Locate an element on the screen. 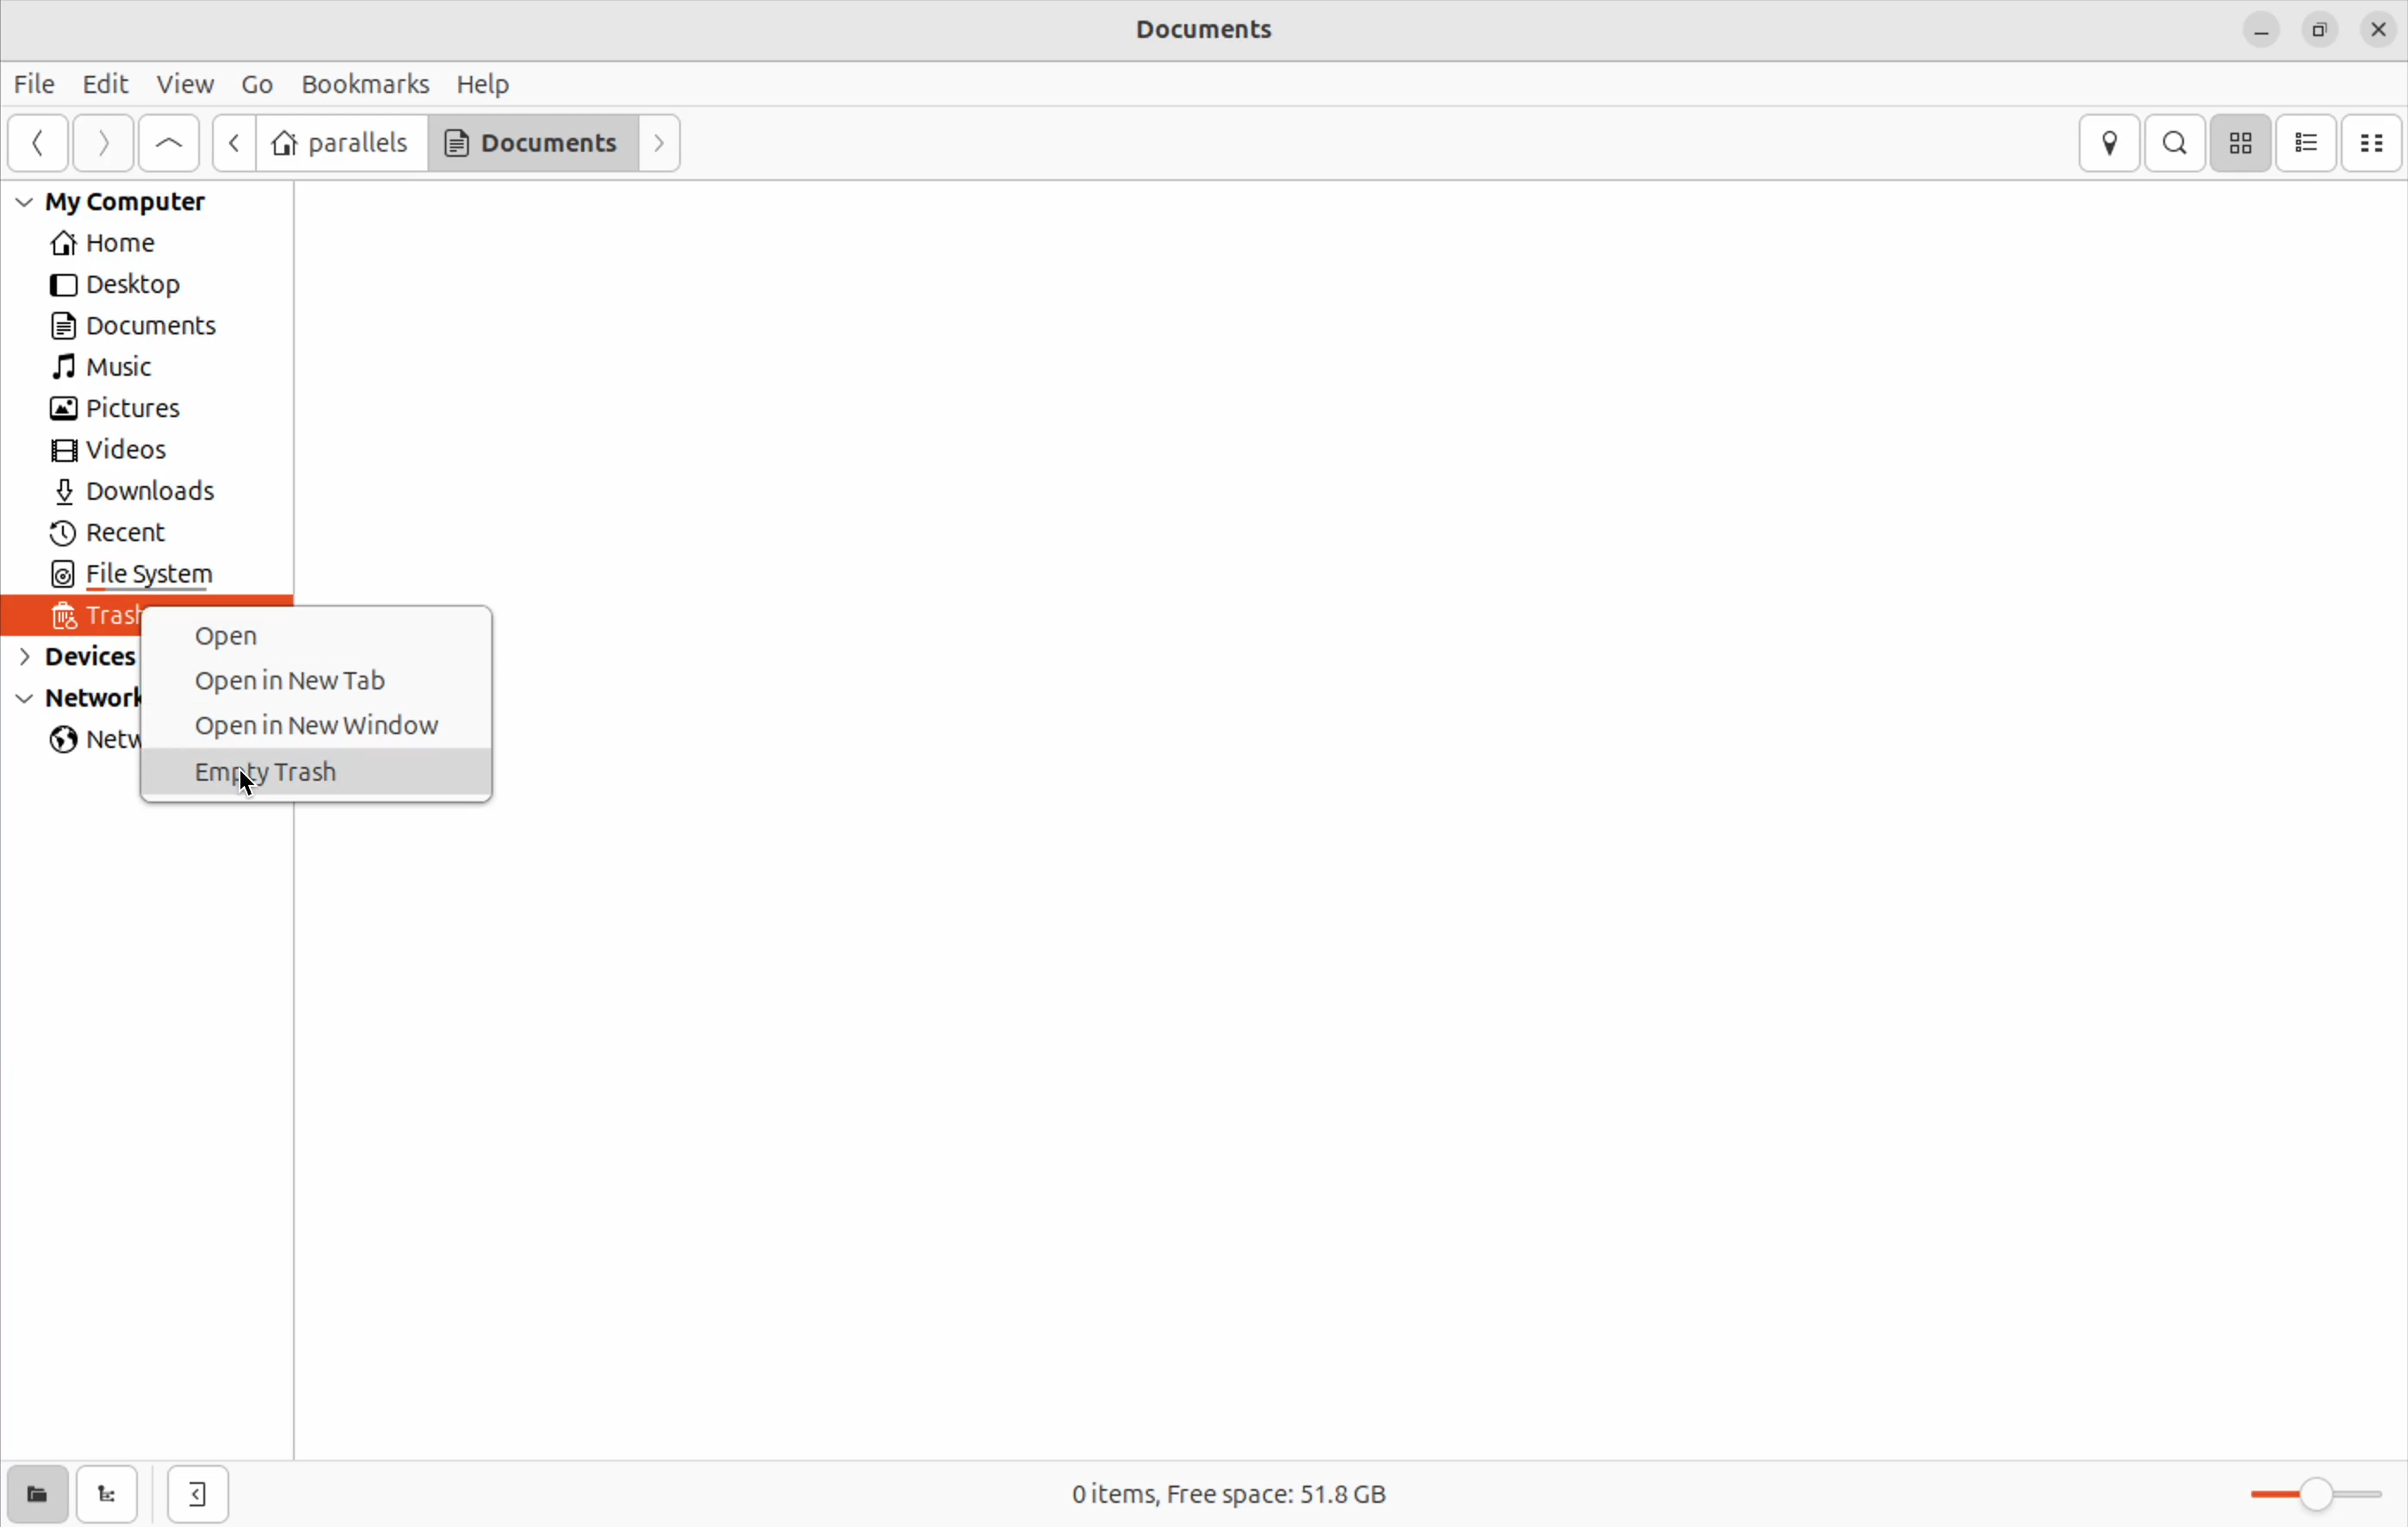 The width and height of the screenshot is (2408, 1527). view is located at coordinates (184, 82).